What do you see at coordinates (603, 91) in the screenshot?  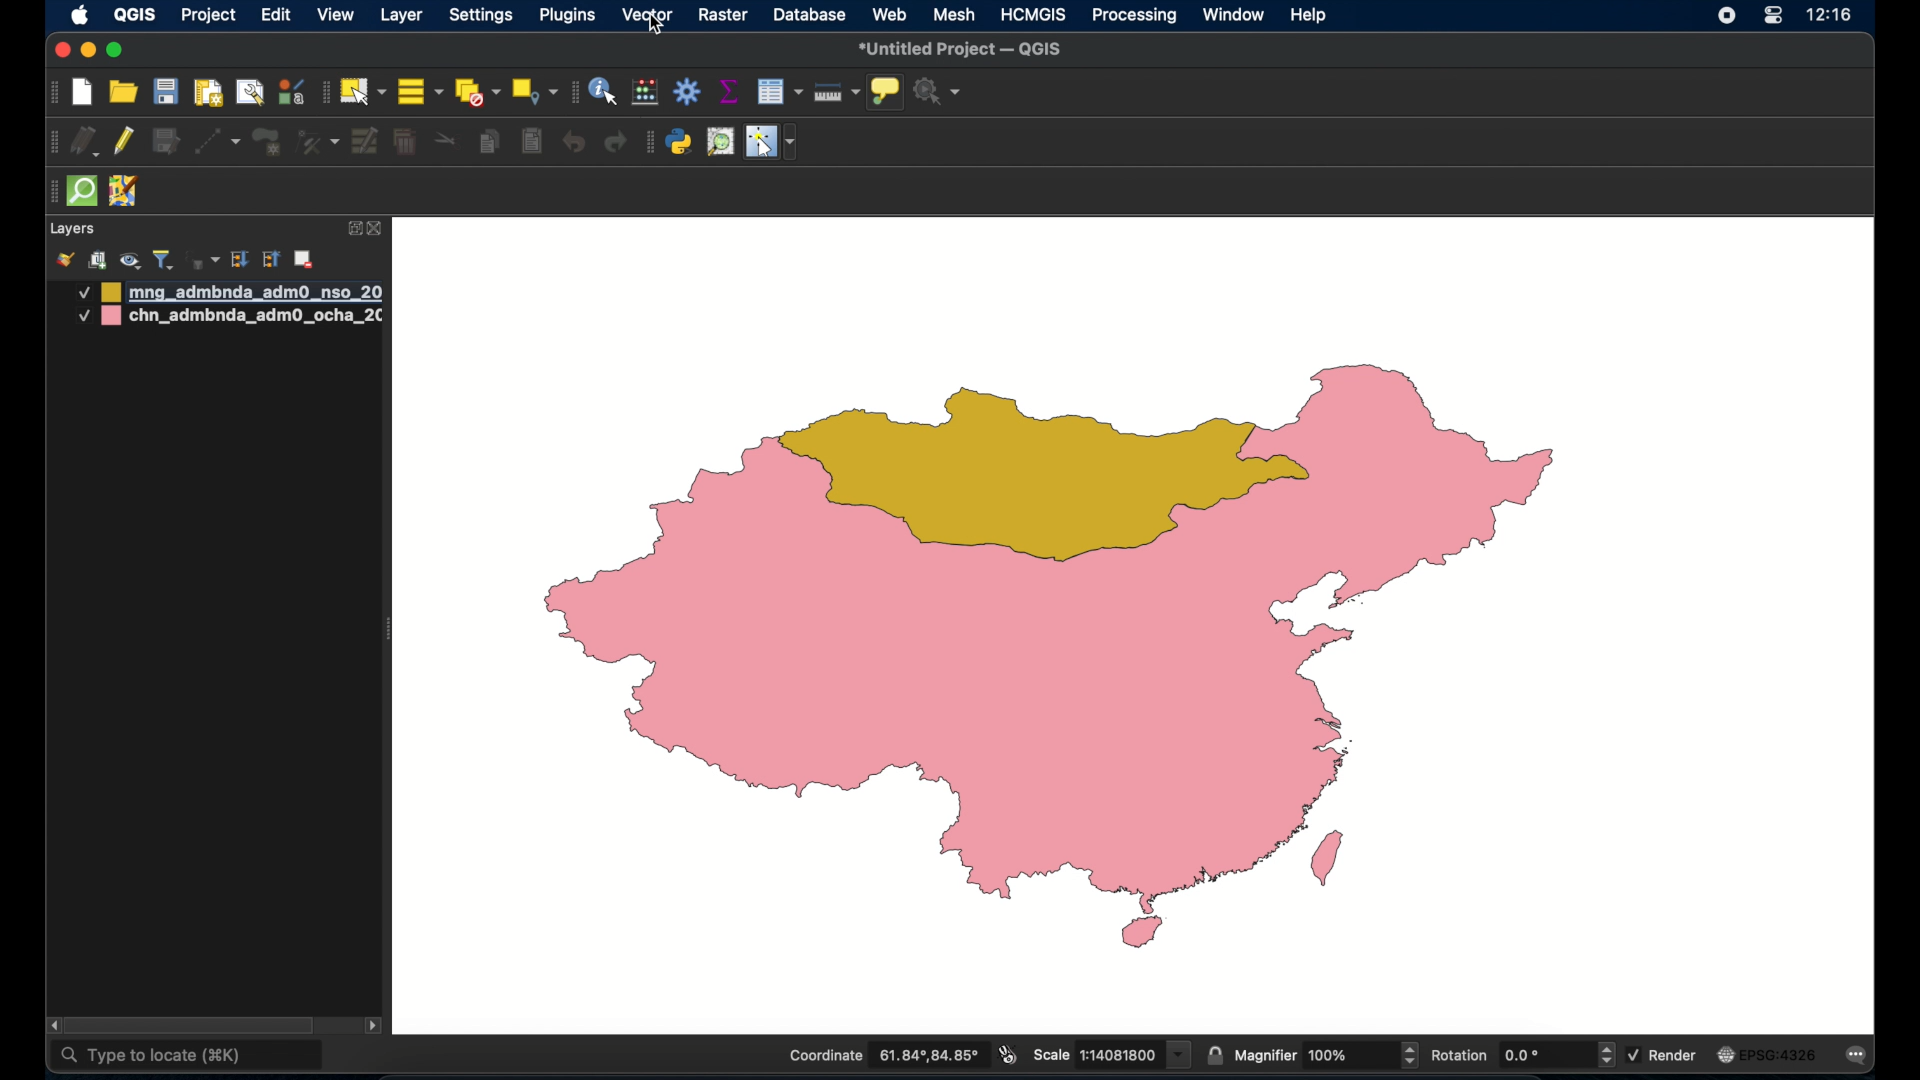 I see `identify features` at bounding box center [603, 91].